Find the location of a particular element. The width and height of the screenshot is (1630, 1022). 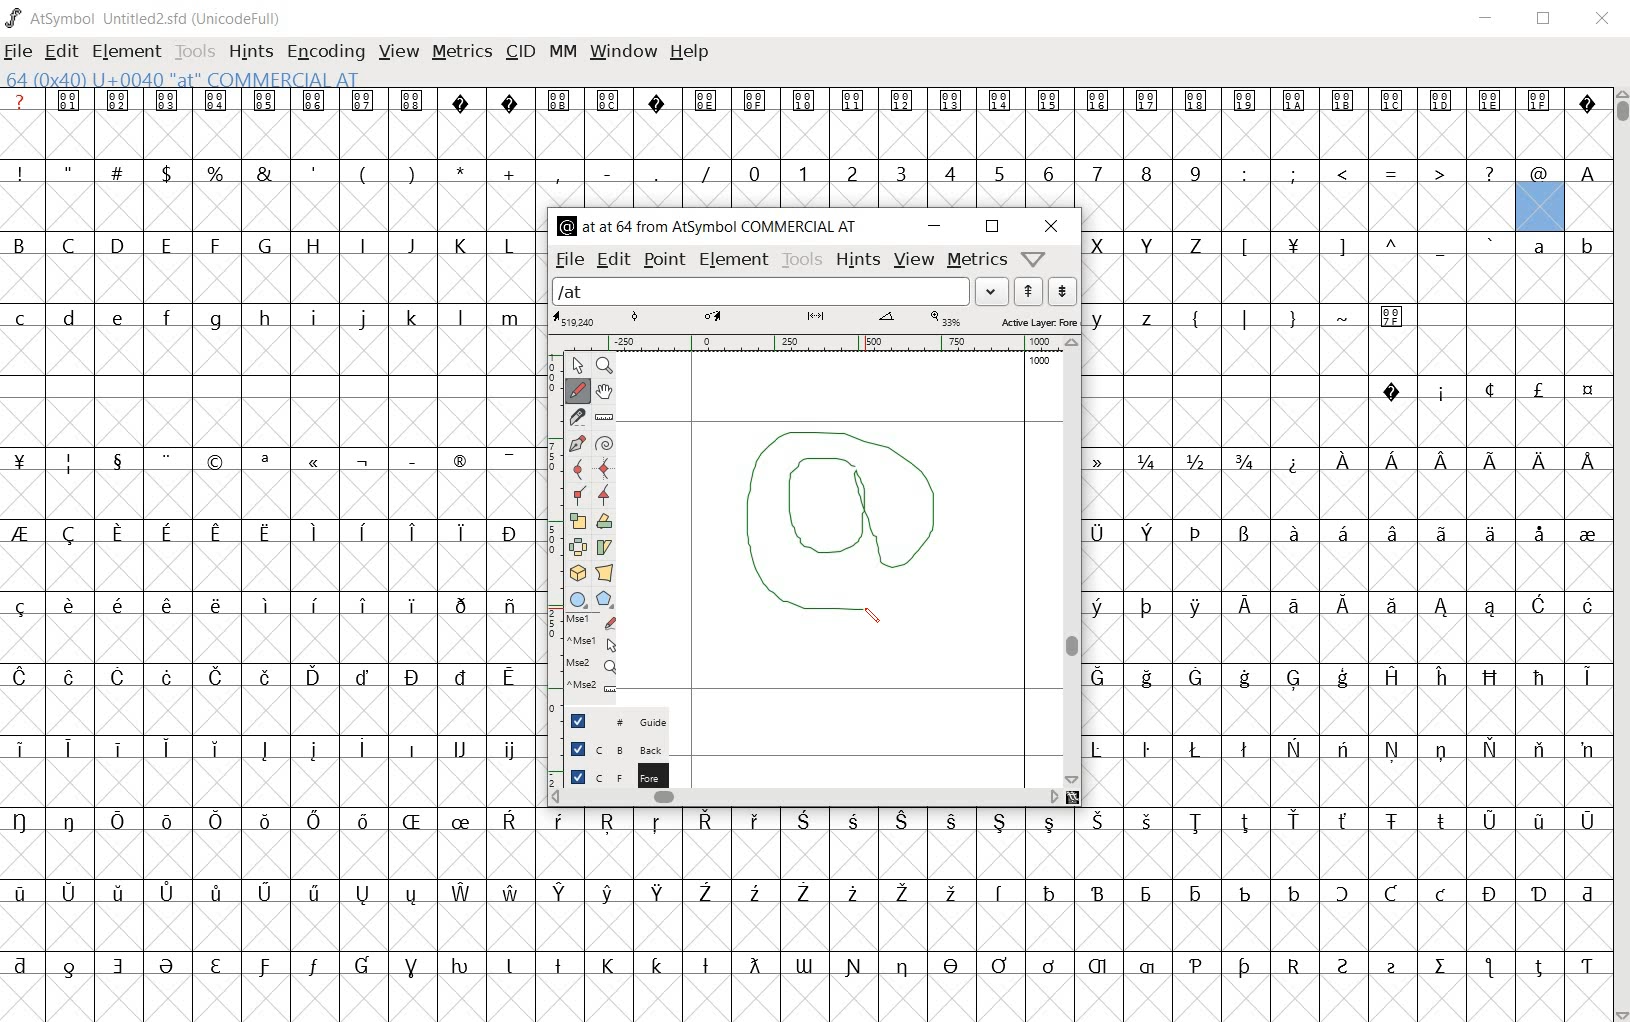

pen tool is located at coordinates (866, 477).